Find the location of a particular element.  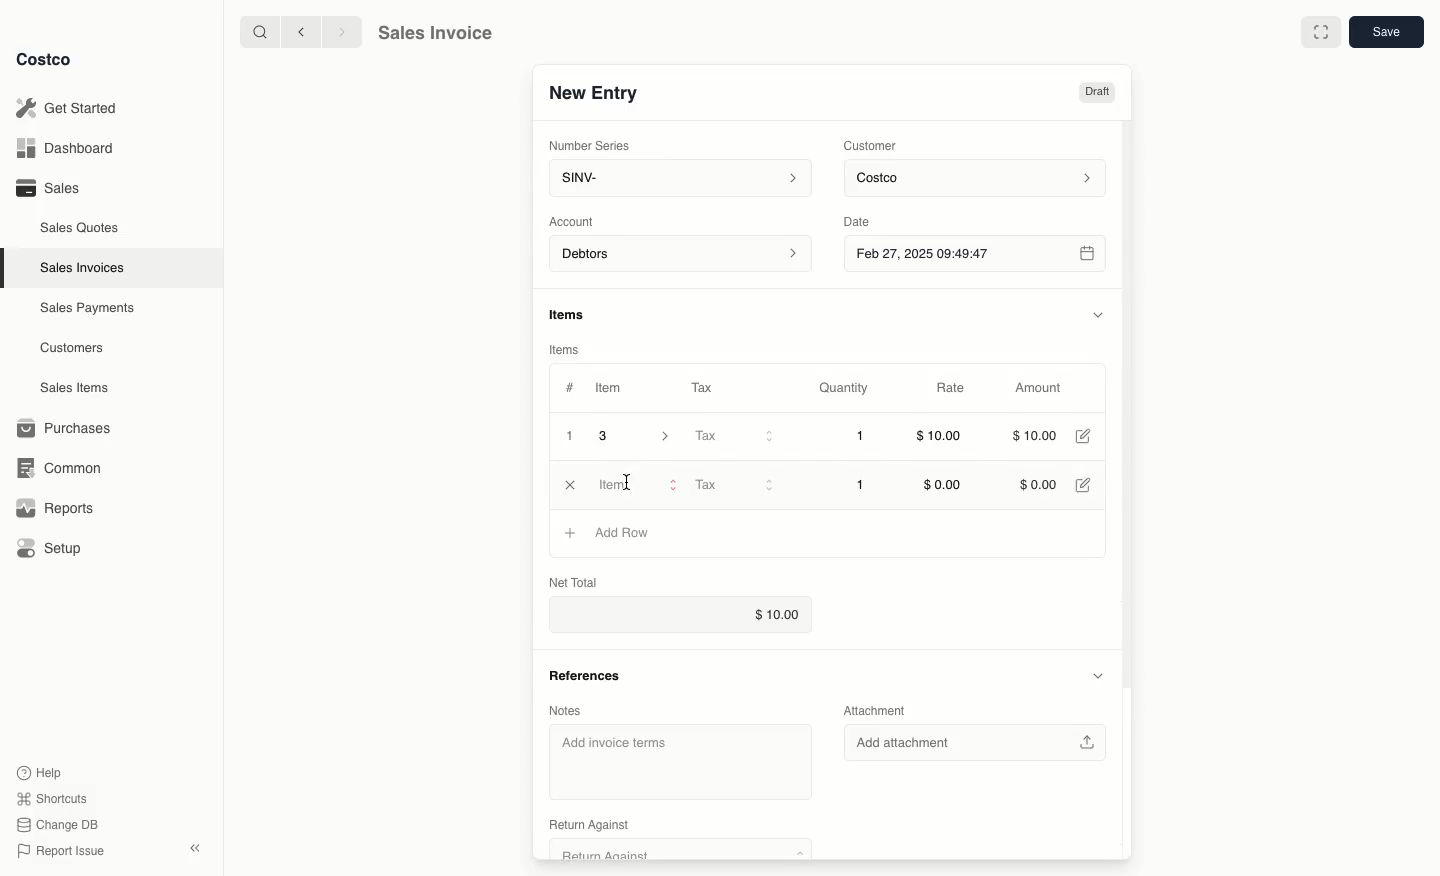

search is located at coordinates (256, 31).